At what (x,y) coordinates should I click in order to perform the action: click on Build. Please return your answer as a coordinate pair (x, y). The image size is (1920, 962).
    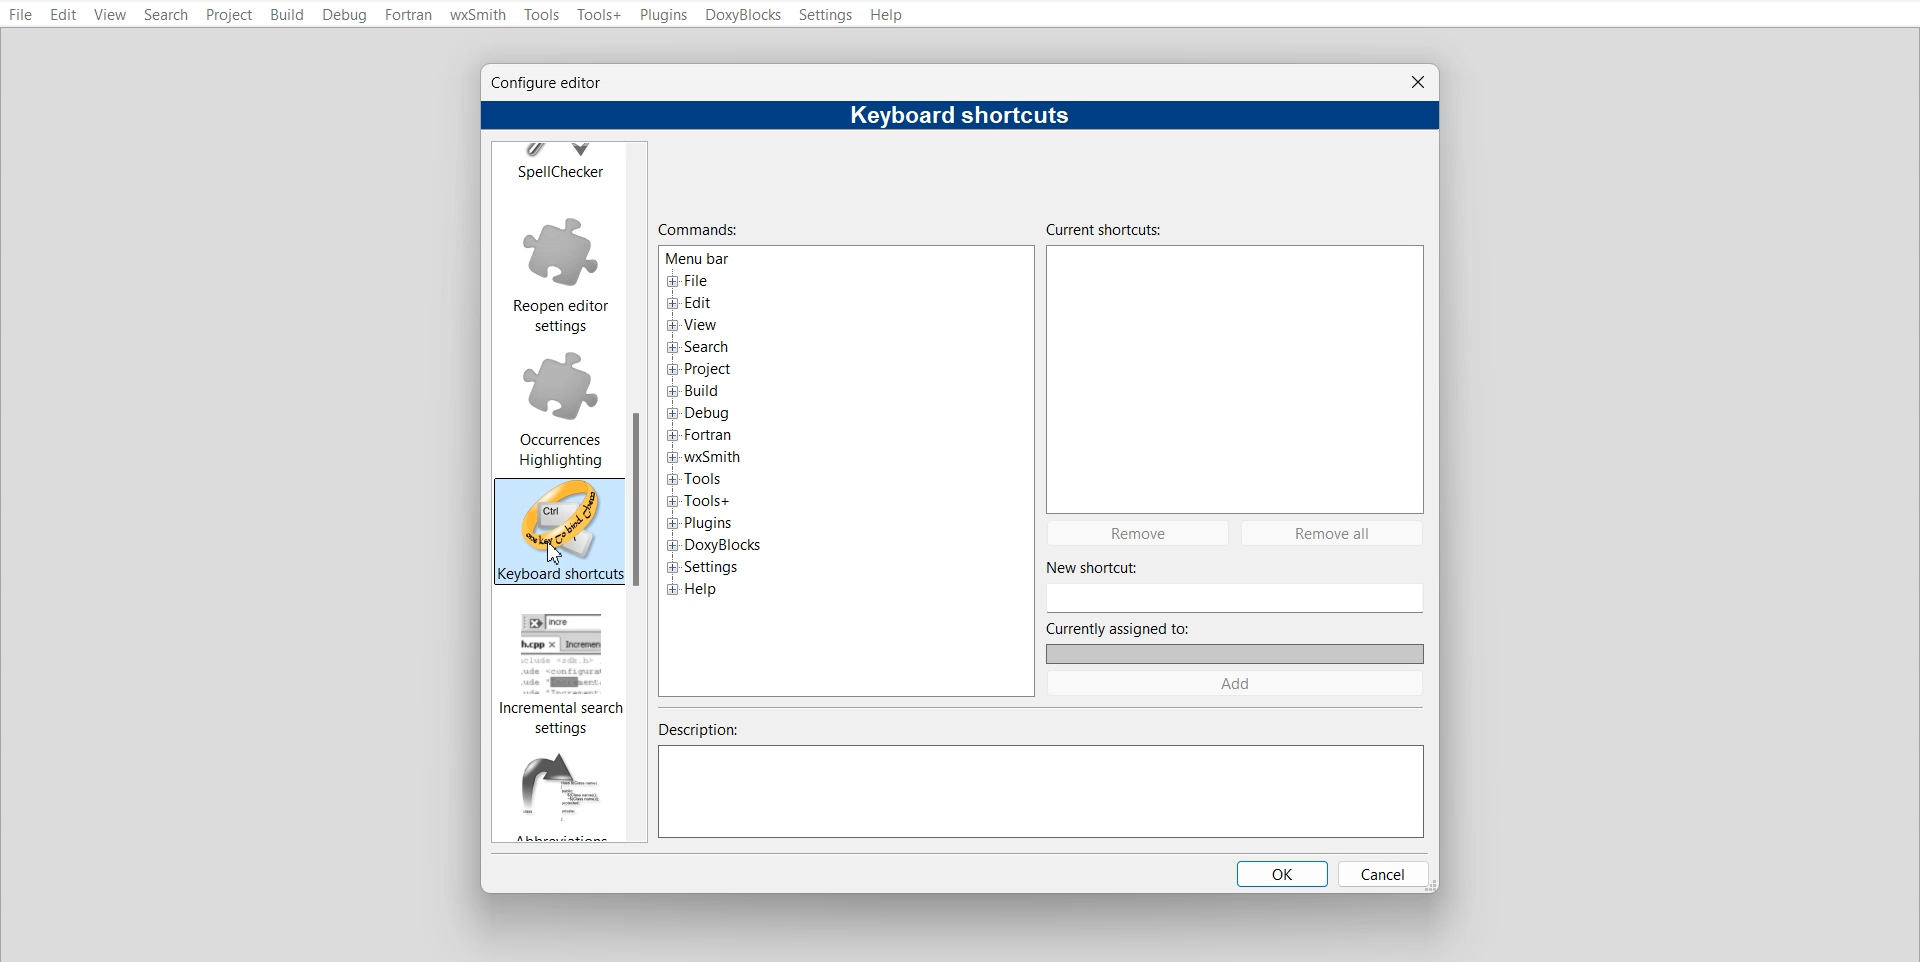
    Looking at the image, I should click on (285, 15).